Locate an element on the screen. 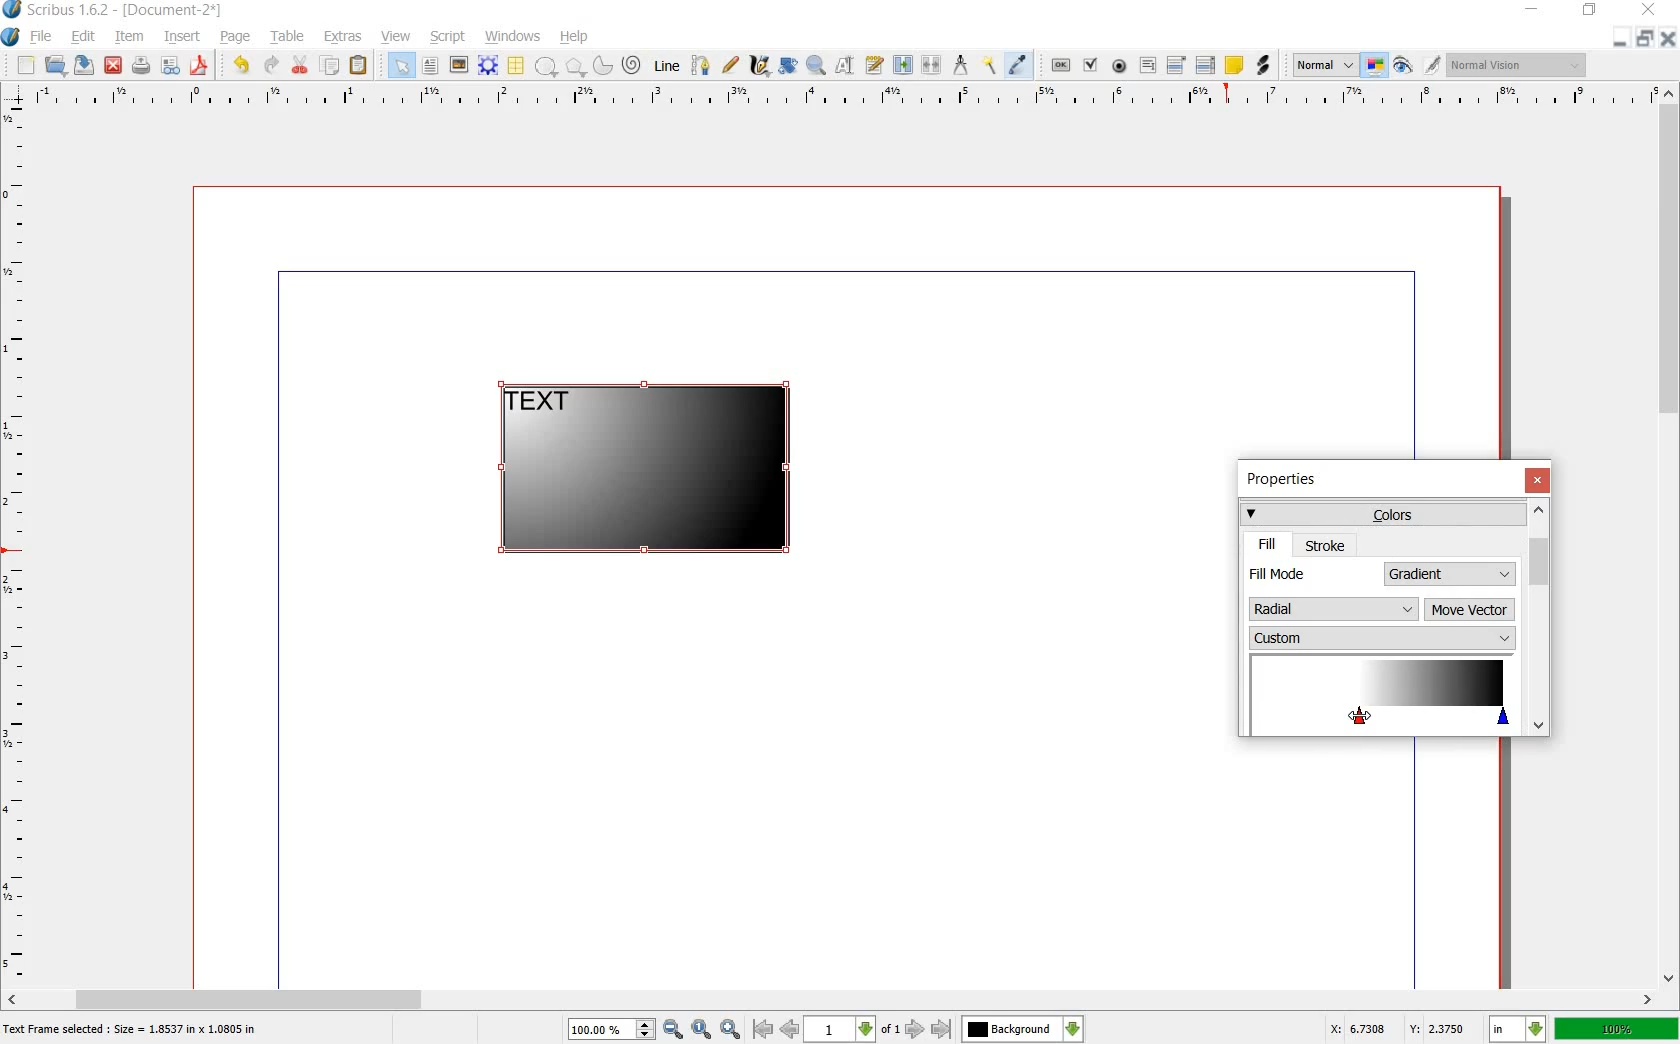 Image resolution: width=1680 pixels, height=1044 pixels. print is located at coordinates (141, 66).